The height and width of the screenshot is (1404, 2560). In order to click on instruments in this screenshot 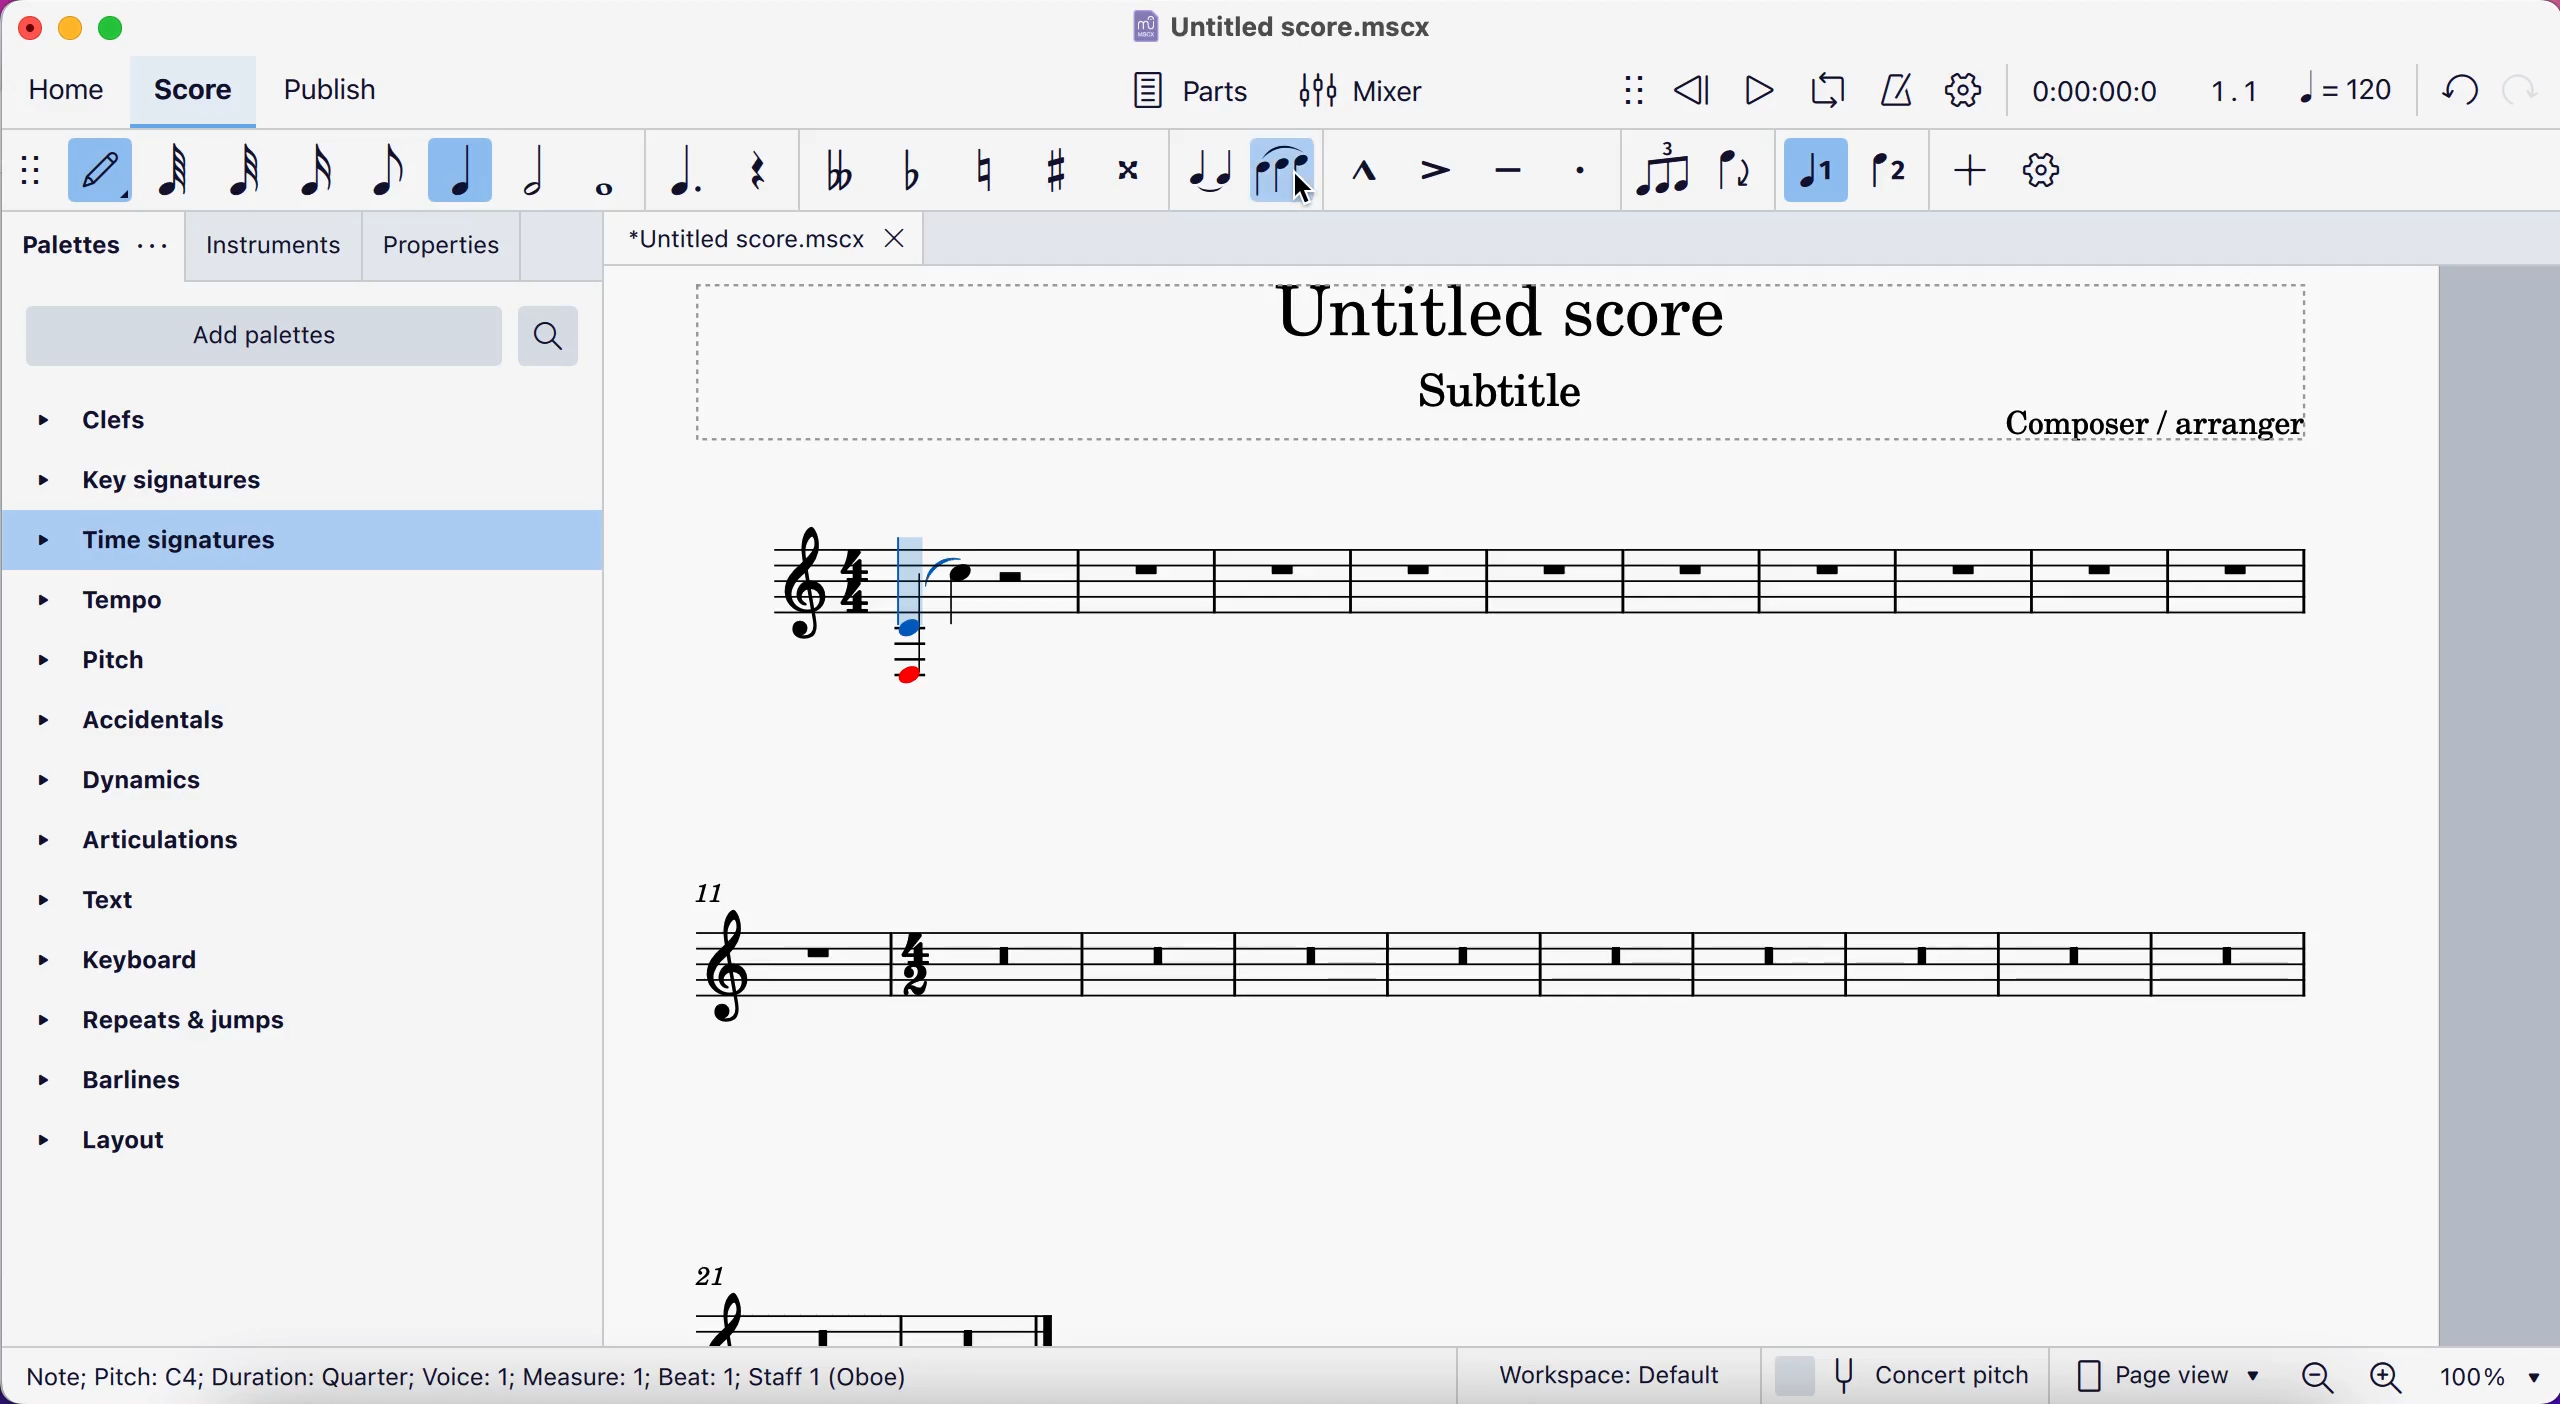, I will do `click(275, 250)`.